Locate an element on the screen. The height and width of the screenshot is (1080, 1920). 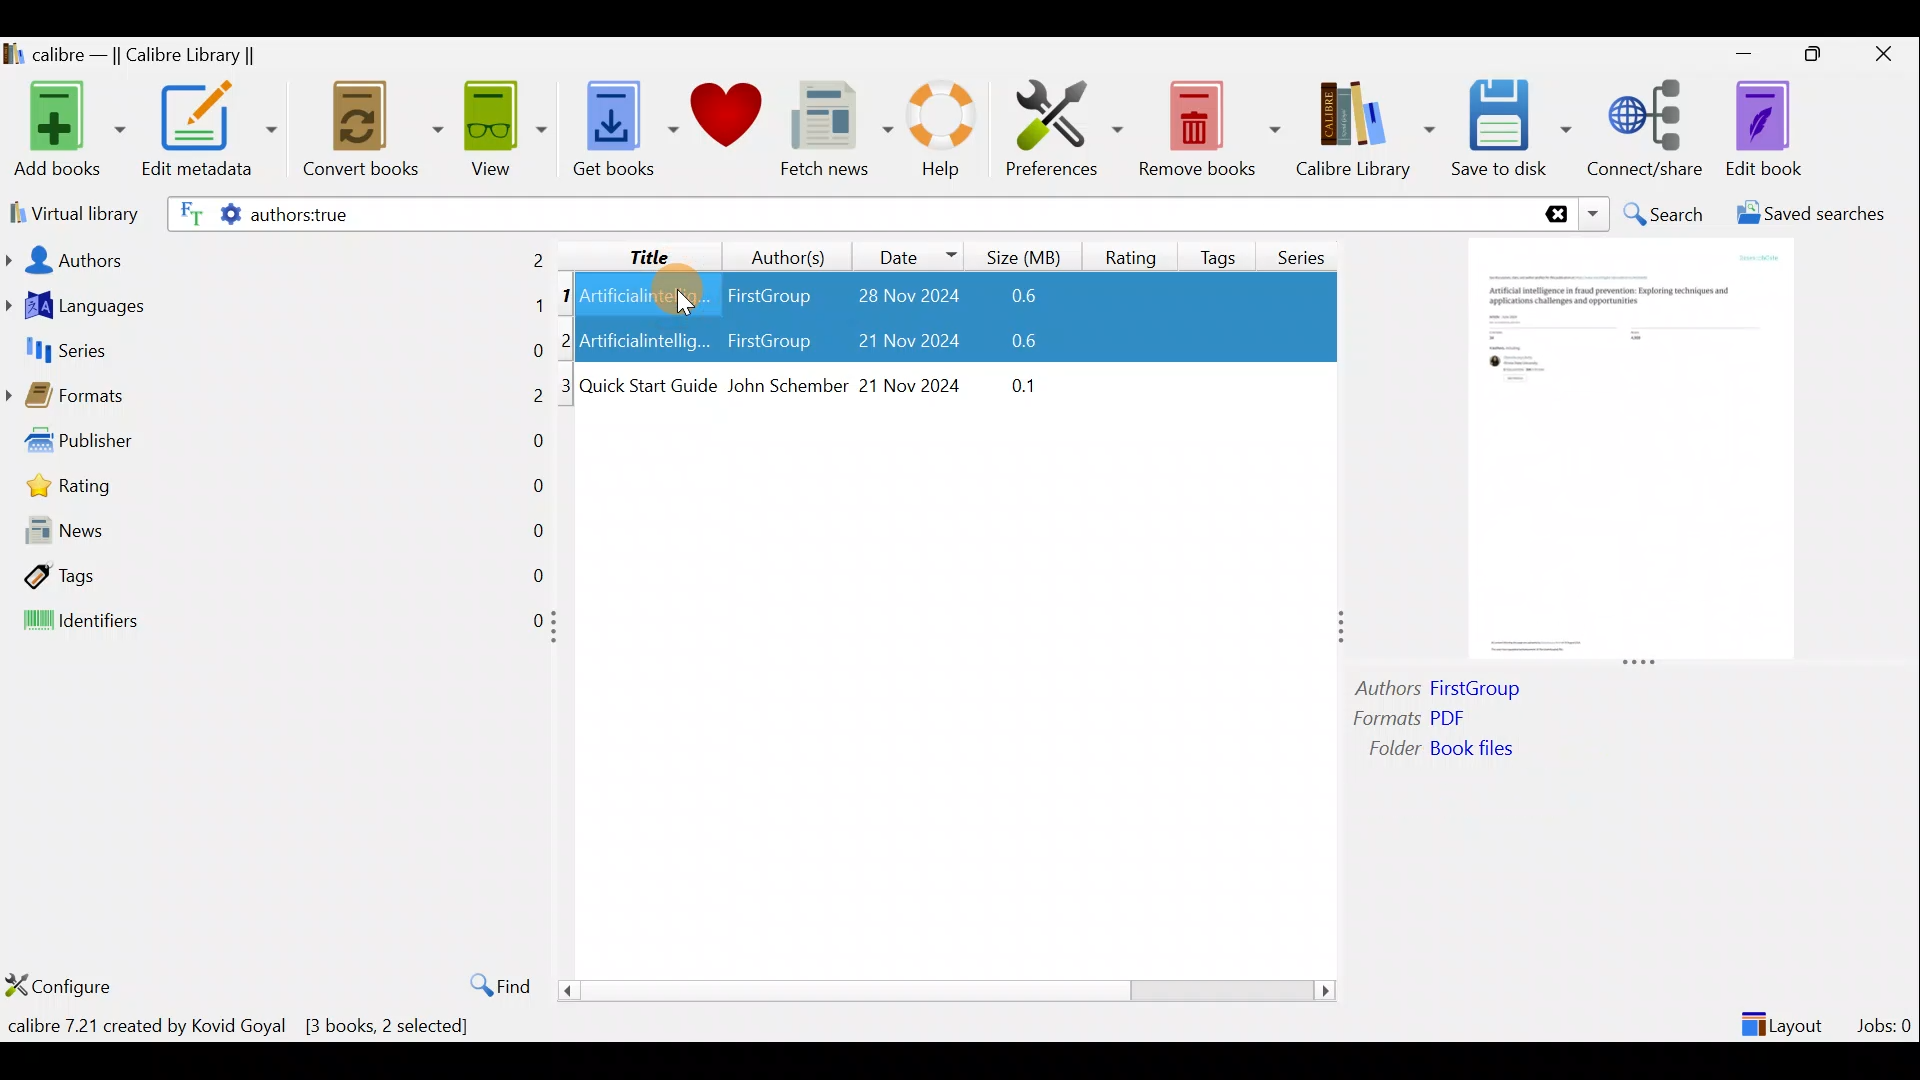
calibre 7.21 created by Kovid Goyal [3 books, 2 selected] is located at coordinates (239, 1030).